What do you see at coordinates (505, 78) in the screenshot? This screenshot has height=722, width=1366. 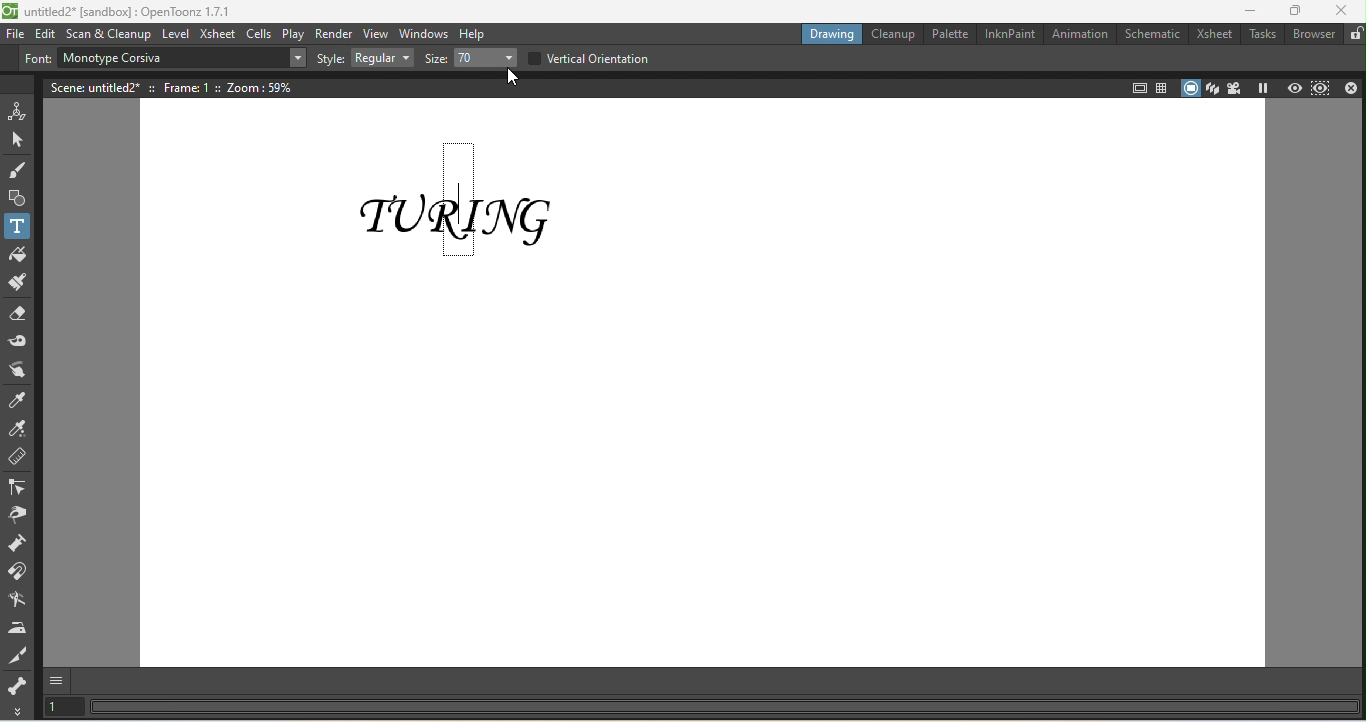 I see `Cursor` at bounding box center [505, 78].